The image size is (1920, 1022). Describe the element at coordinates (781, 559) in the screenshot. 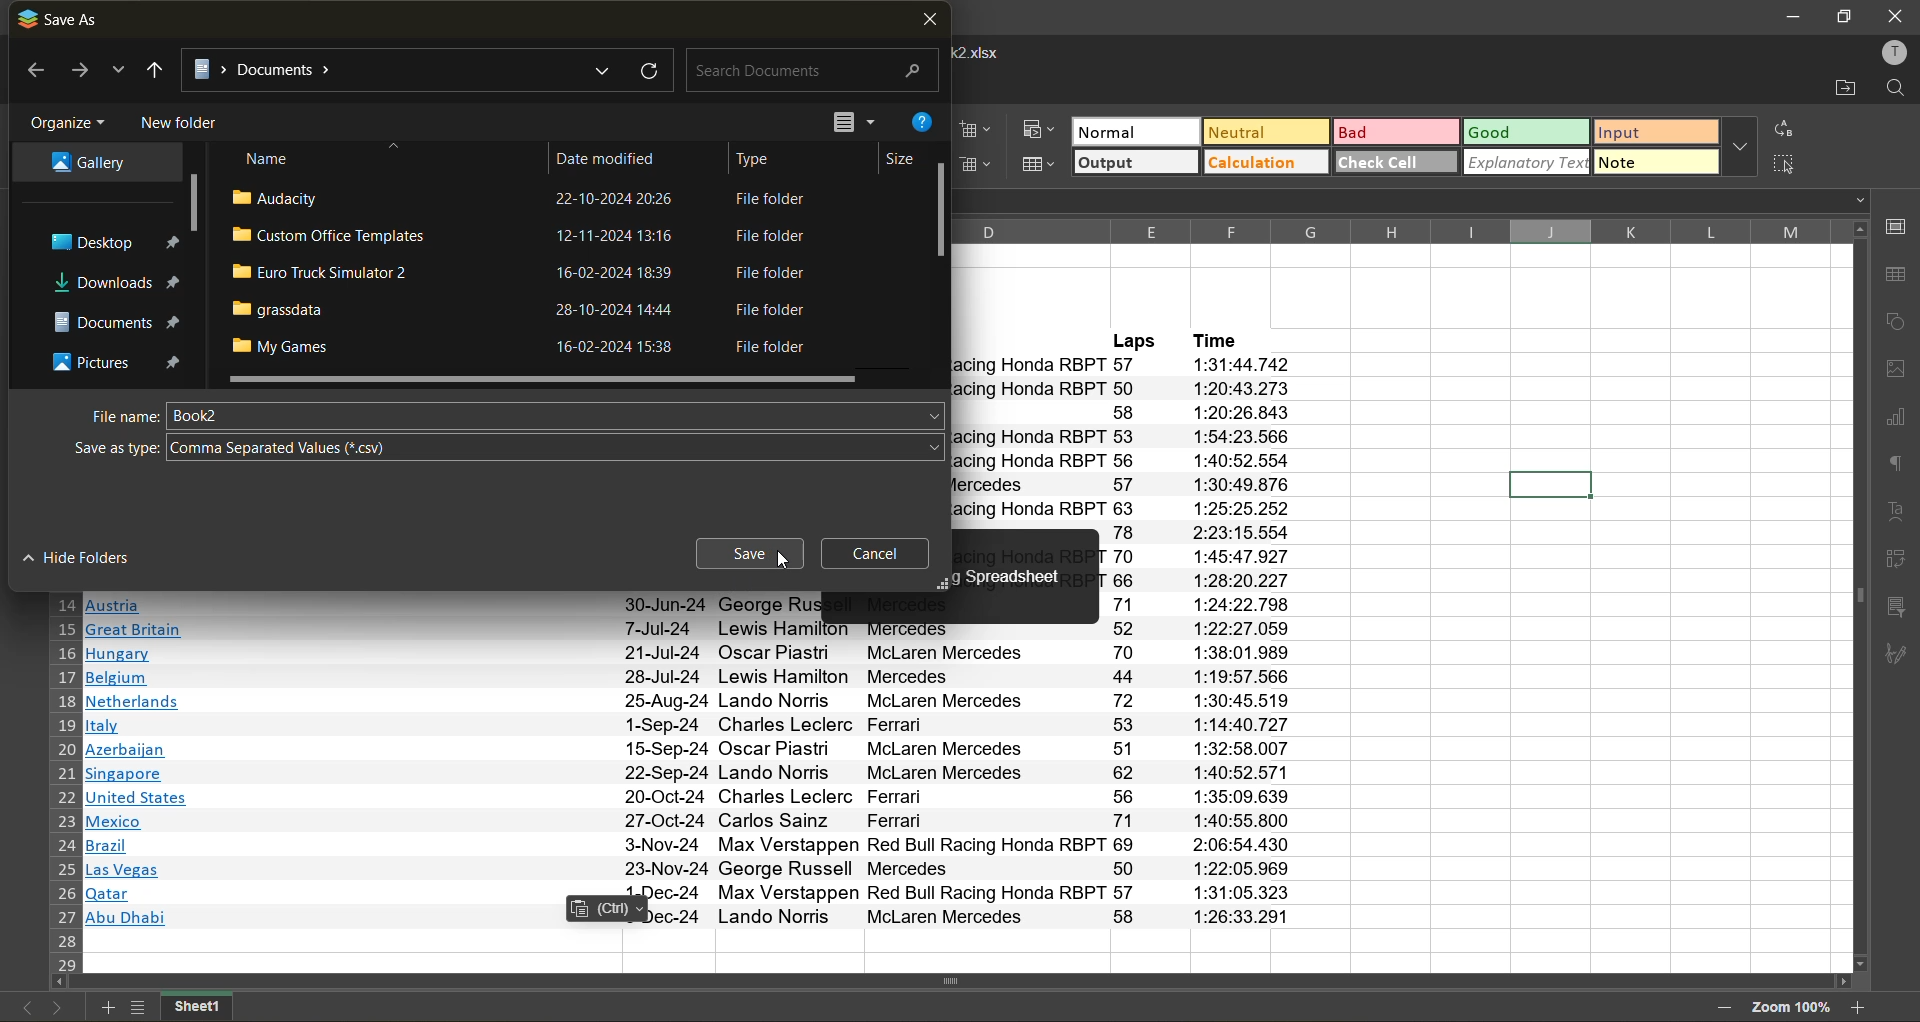

I see `Cursor` at that location.